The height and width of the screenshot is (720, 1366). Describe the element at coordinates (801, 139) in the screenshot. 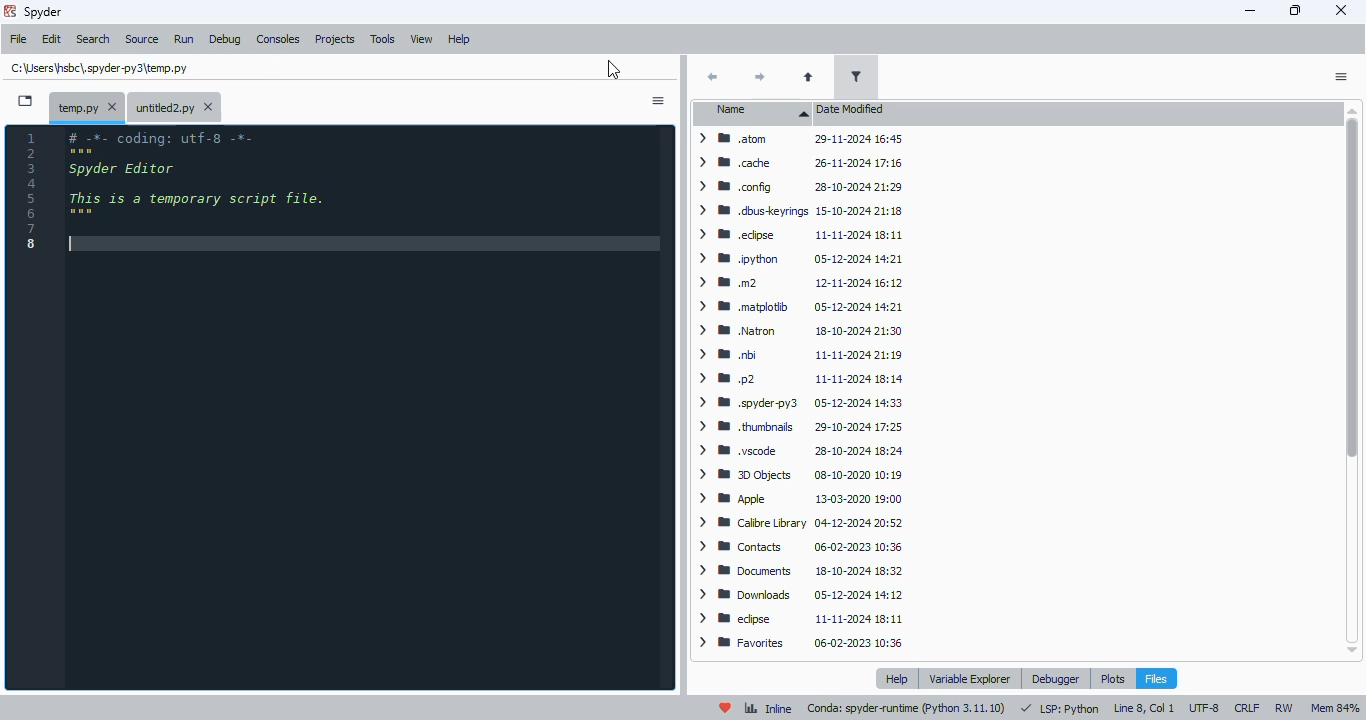

I see `> BB atom 29-11-2024 16:45` at that location.